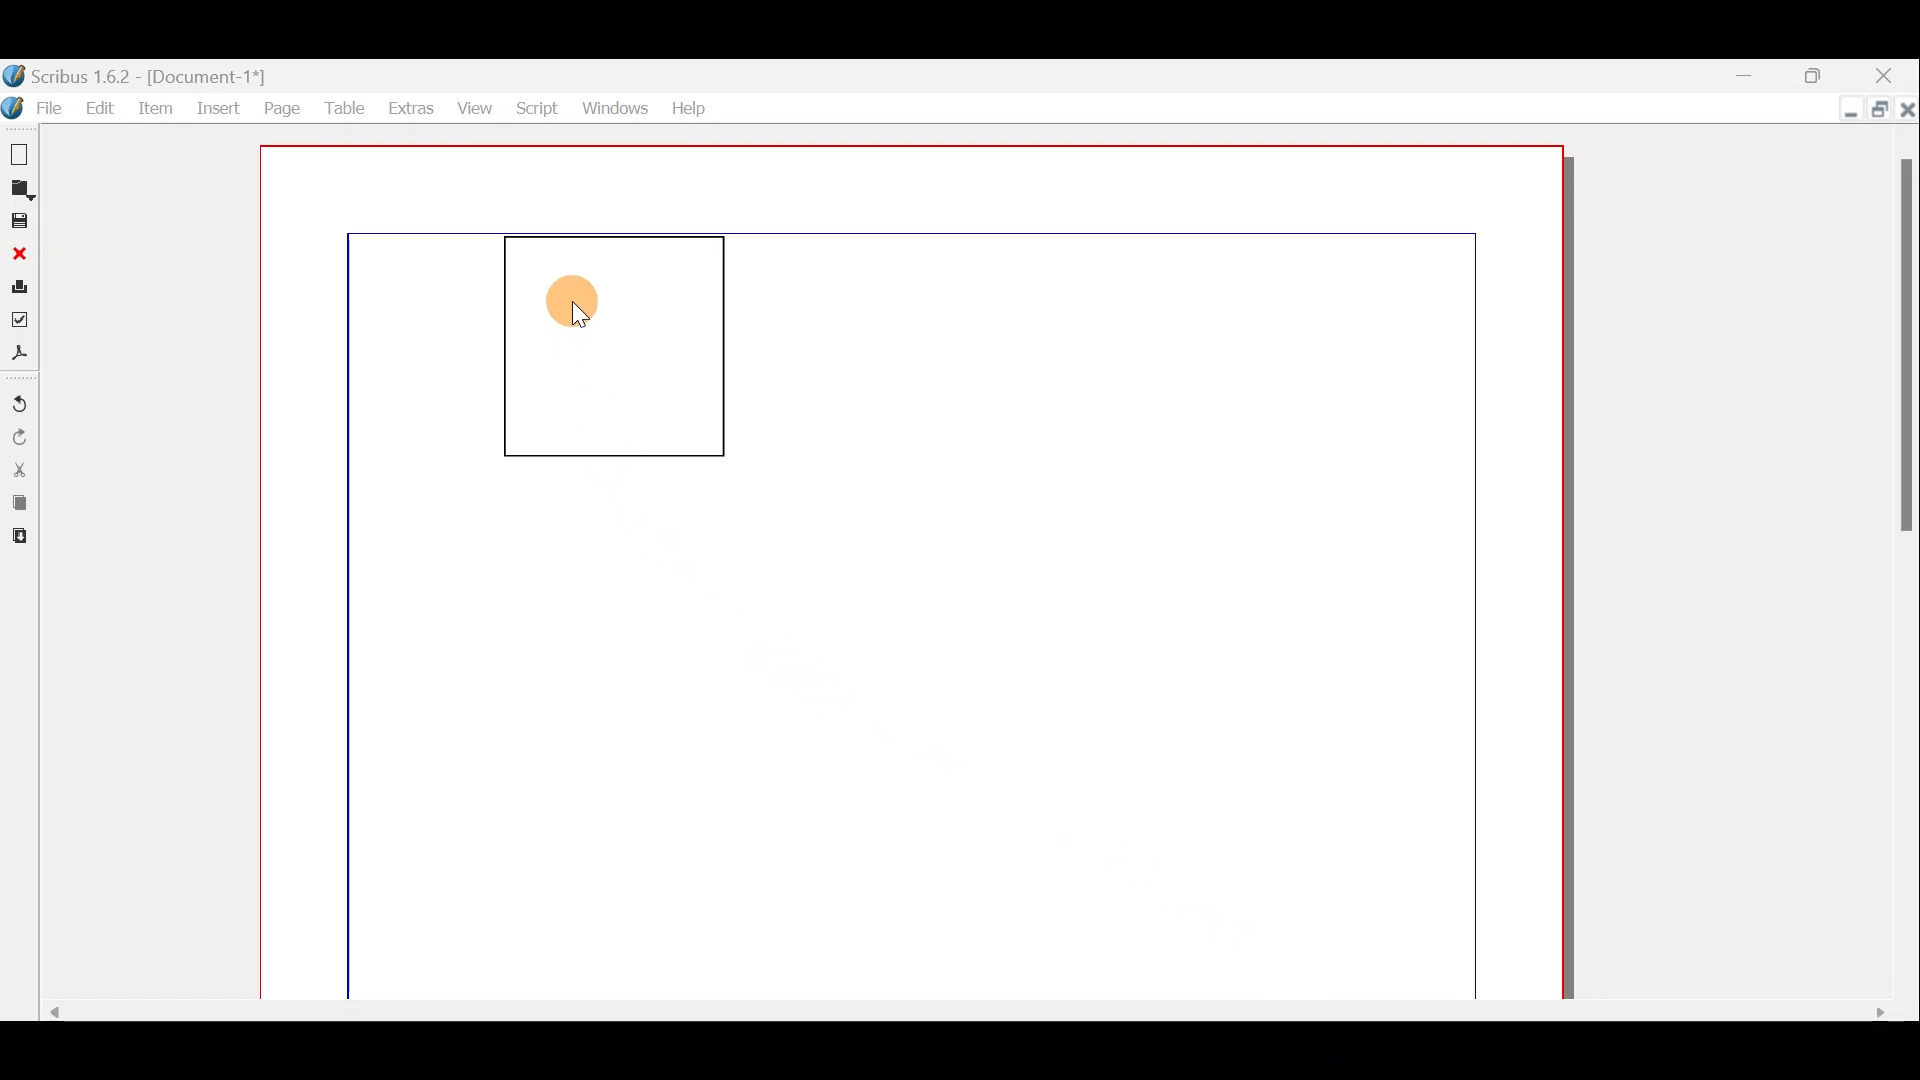  Describe the element at coordinates (18, 290) in the screenshot. I see `Print` at that location.